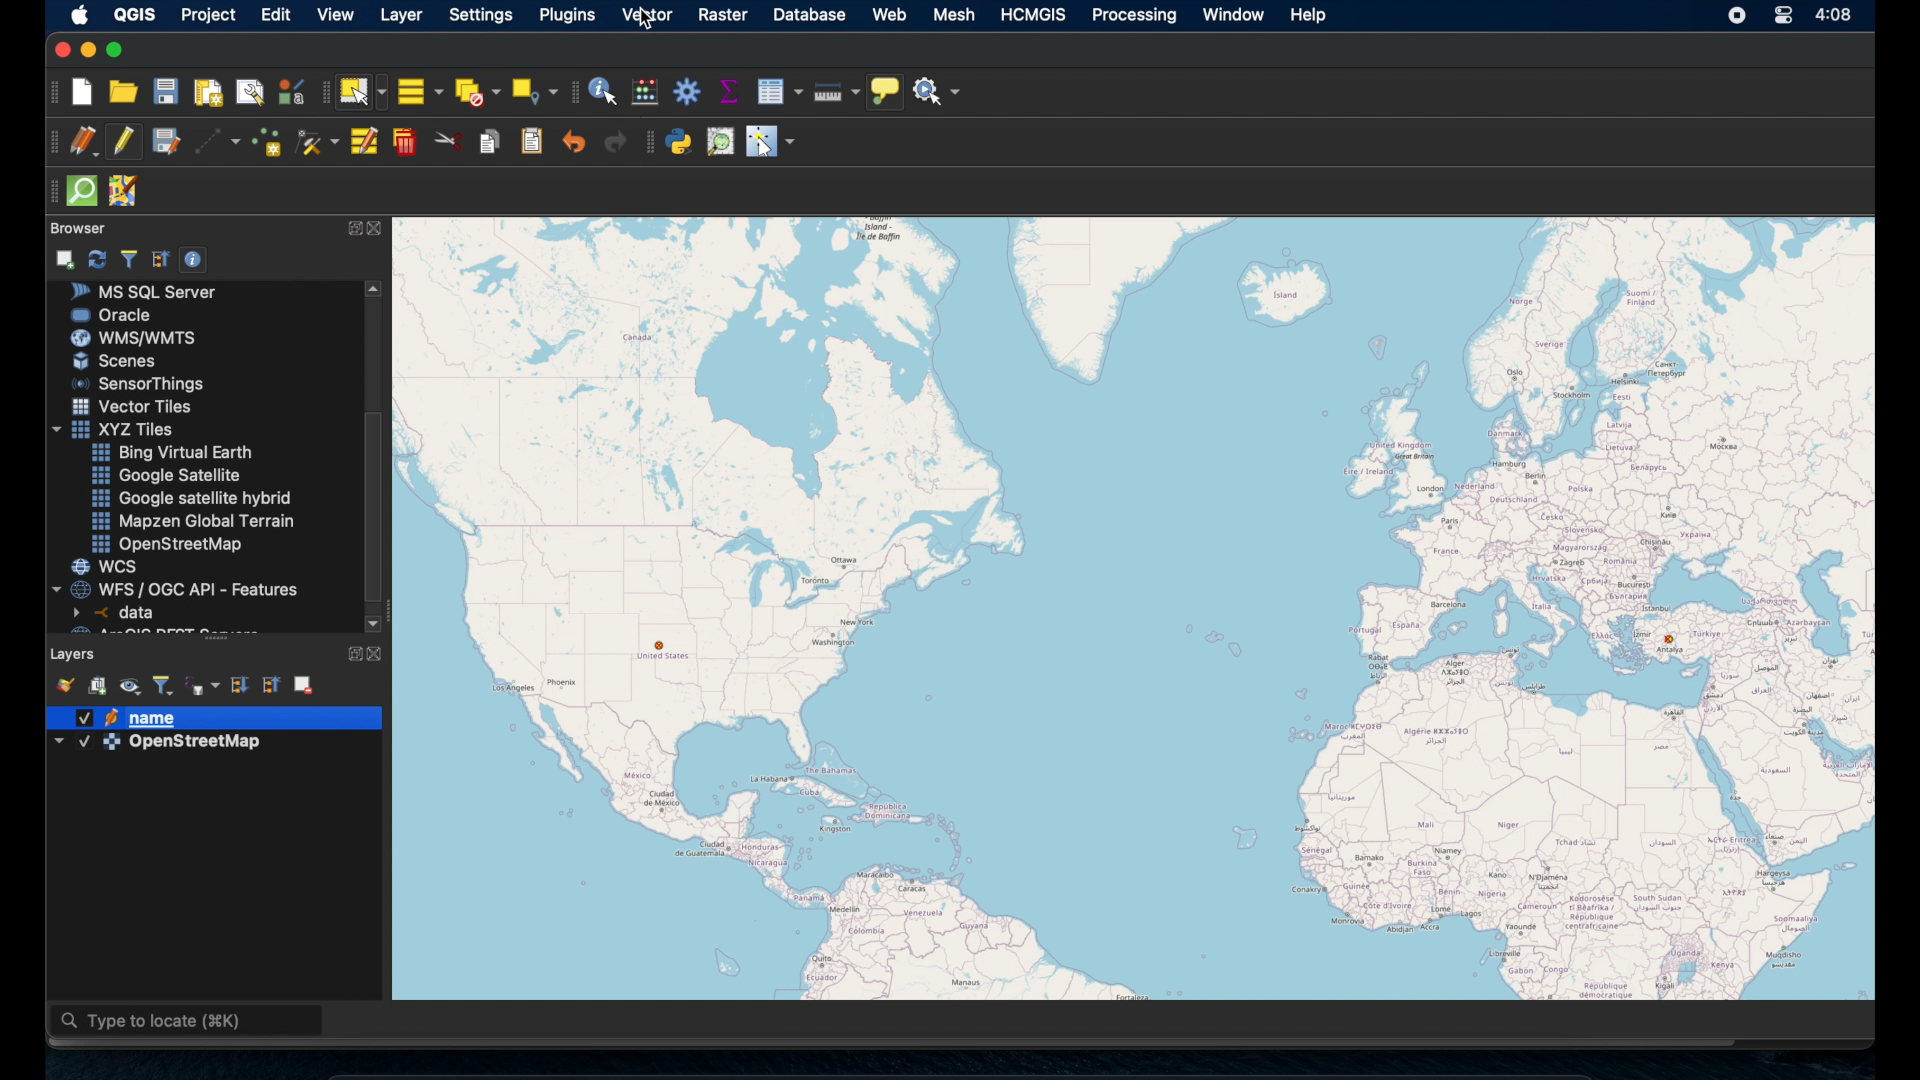 The width and height of the screenshot is (1920, 1080). I want to click on filter legend, so click(164, 683).